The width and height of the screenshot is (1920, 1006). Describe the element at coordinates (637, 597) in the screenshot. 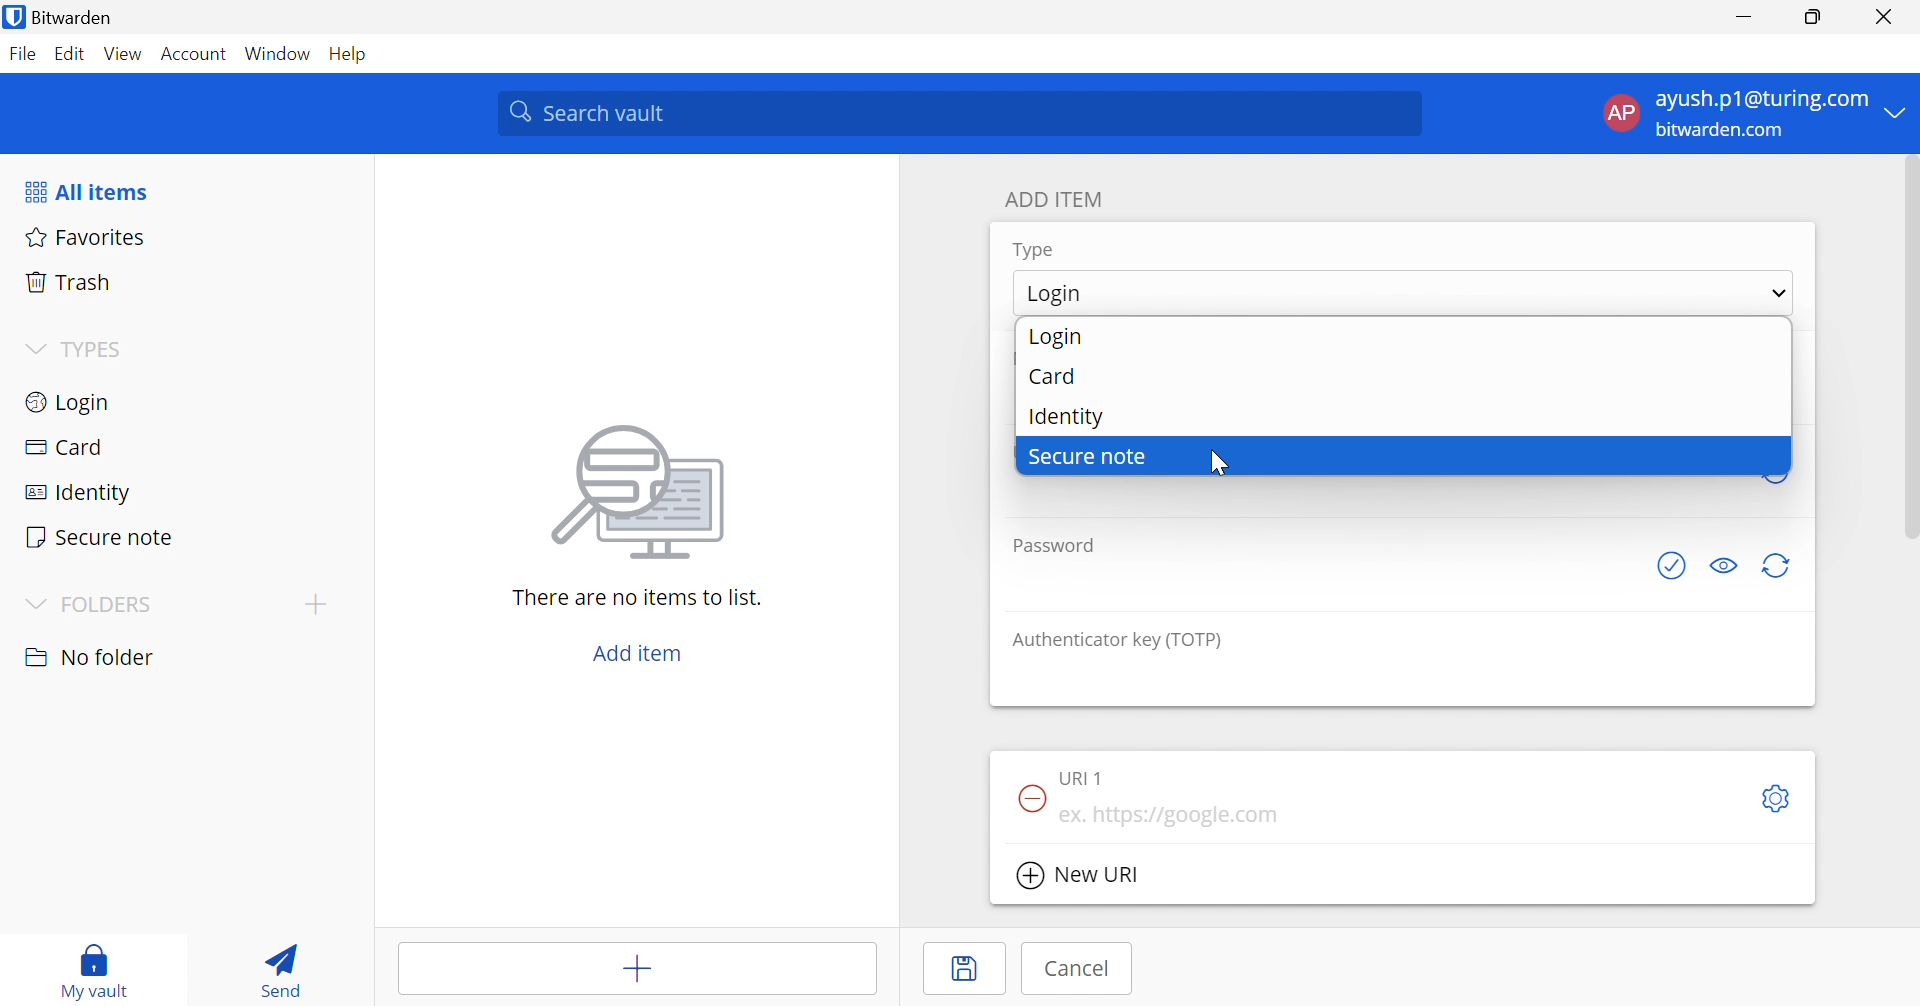

I see `There are no items to list.` at that location.